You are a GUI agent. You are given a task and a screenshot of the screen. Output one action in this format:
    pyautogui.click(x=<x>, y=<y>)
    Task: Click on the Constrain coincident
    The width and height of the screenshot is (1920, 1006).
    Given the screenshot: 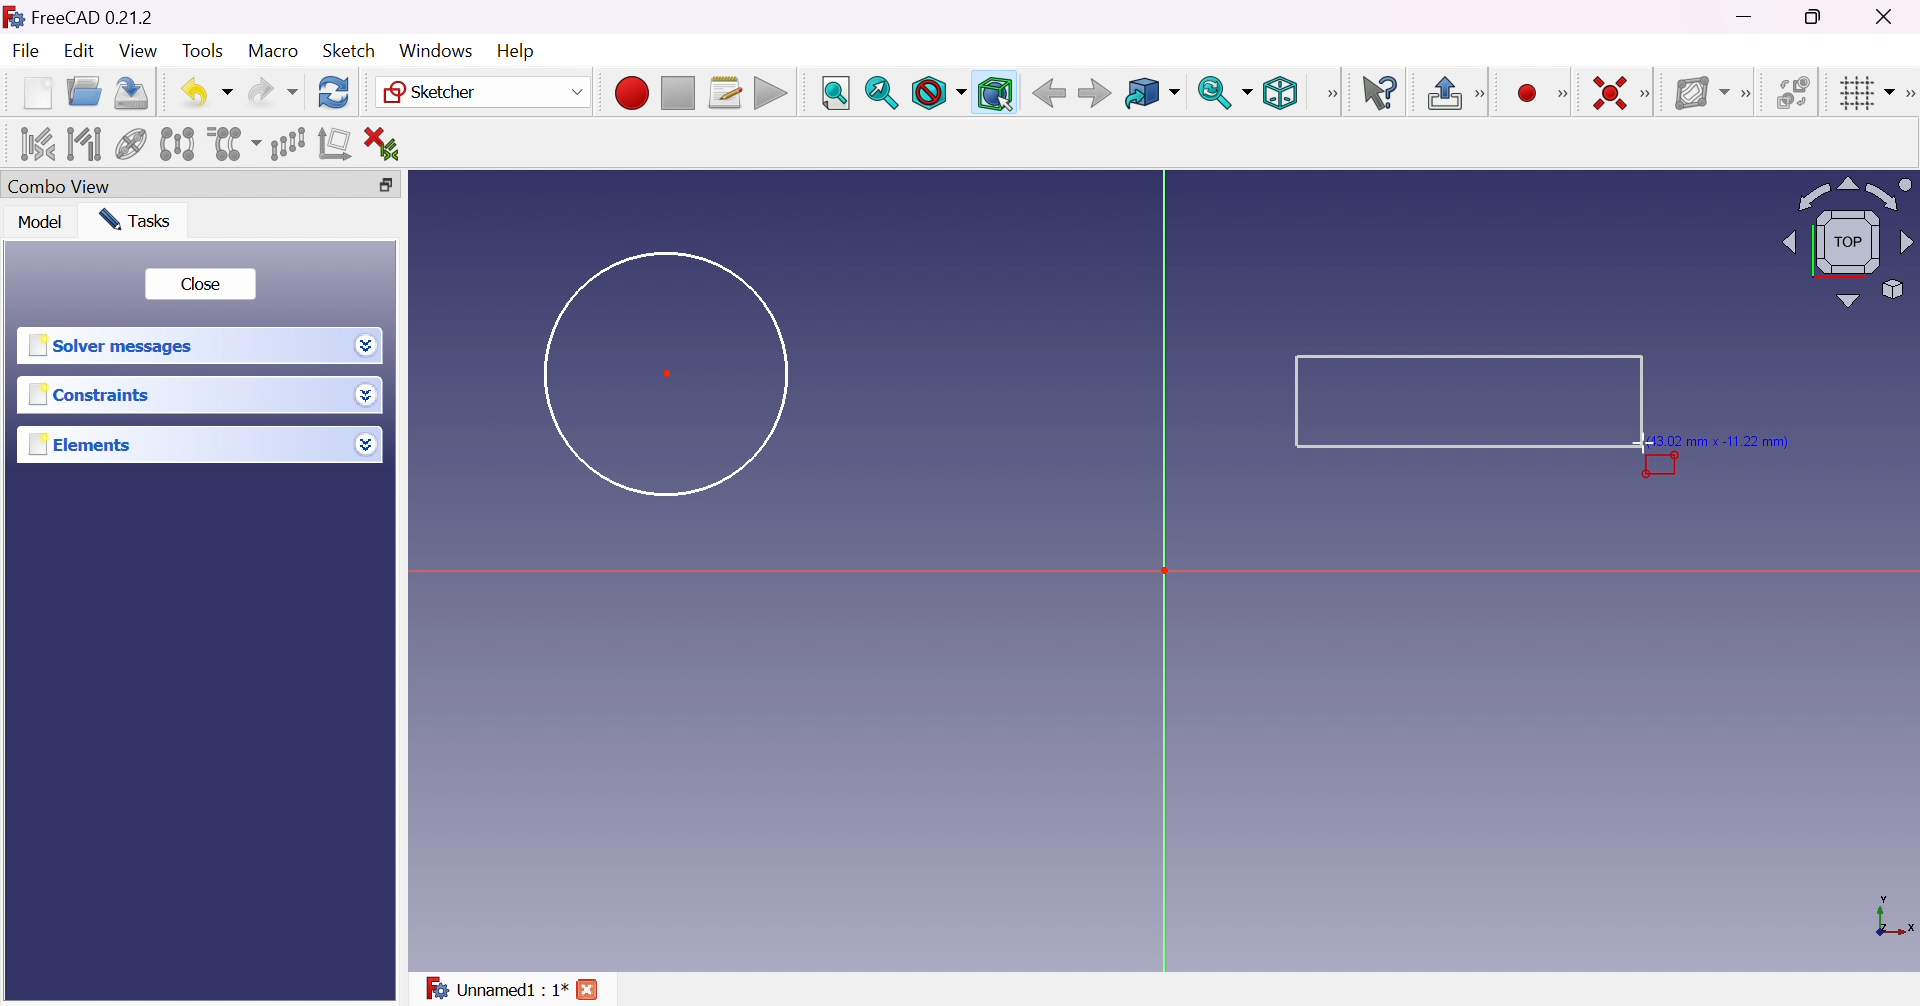 What is the action you would take?
    pyautogui.click(x=1608, y=93)
    